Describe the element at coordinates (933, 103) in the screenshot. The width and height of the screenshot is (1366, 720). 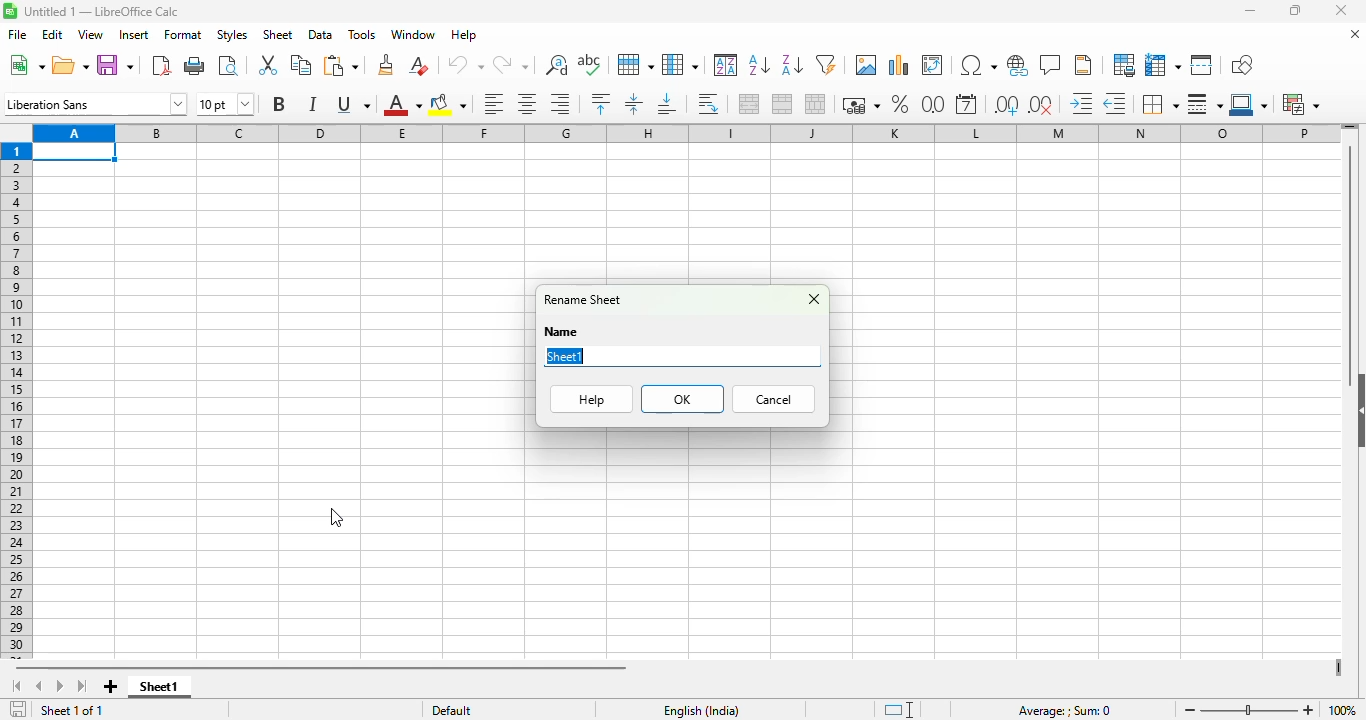
I see `format as number` at that location.